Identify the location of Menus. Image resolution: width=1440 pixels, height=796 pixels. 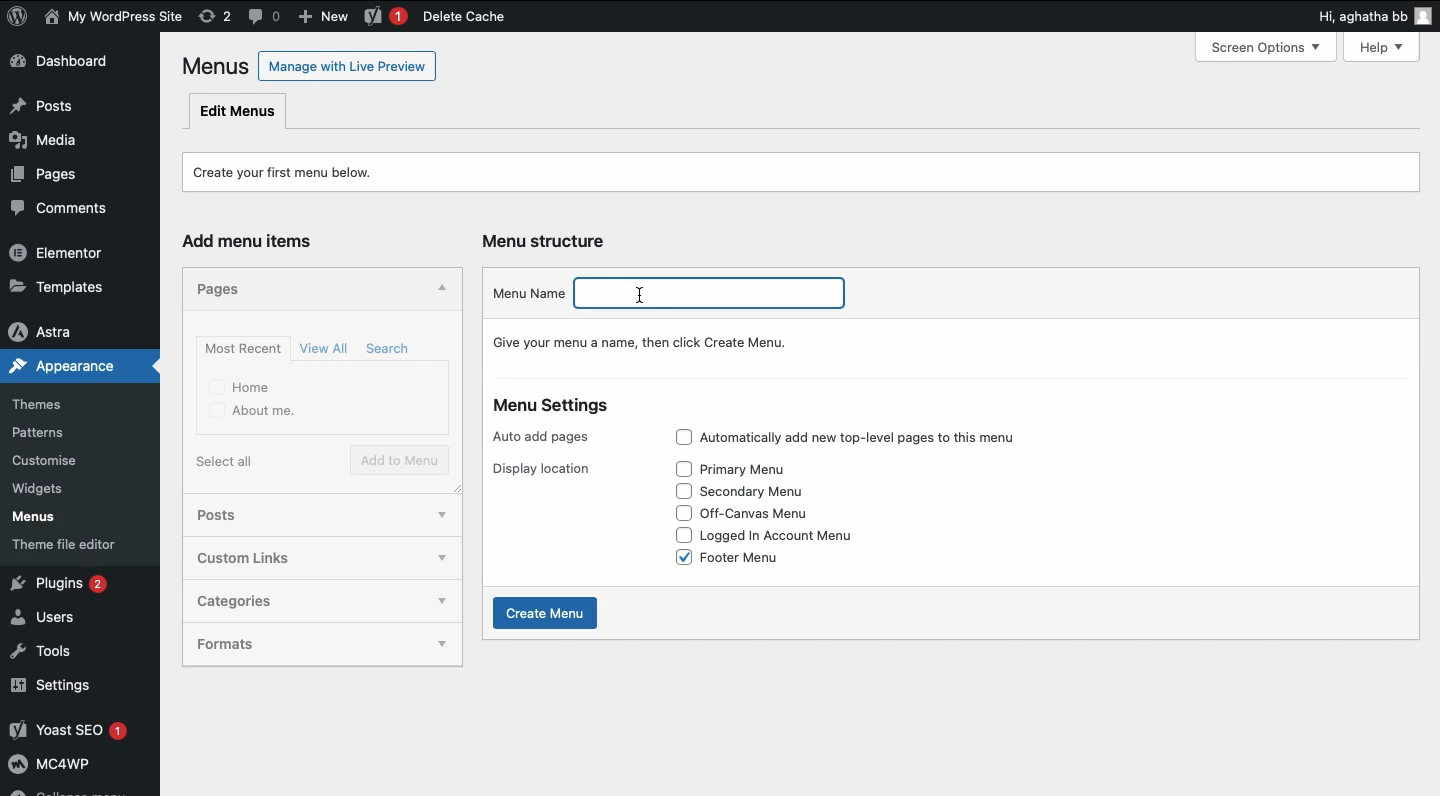
(212, 66).